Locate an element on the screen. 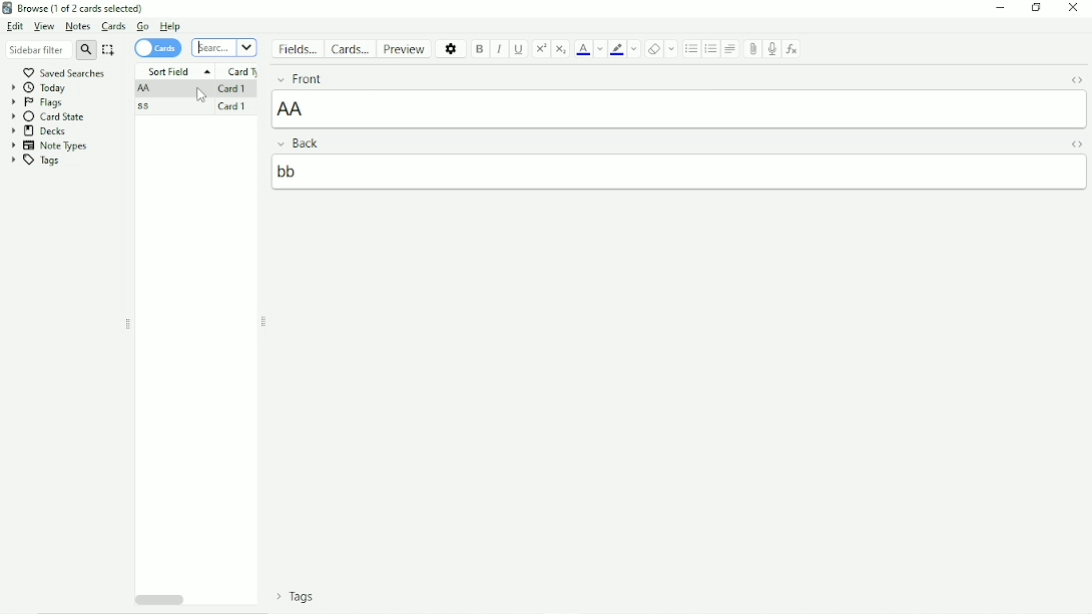 The width and height of the screenshot is (1092, 614). Change color is located at coordinates (601, 48).